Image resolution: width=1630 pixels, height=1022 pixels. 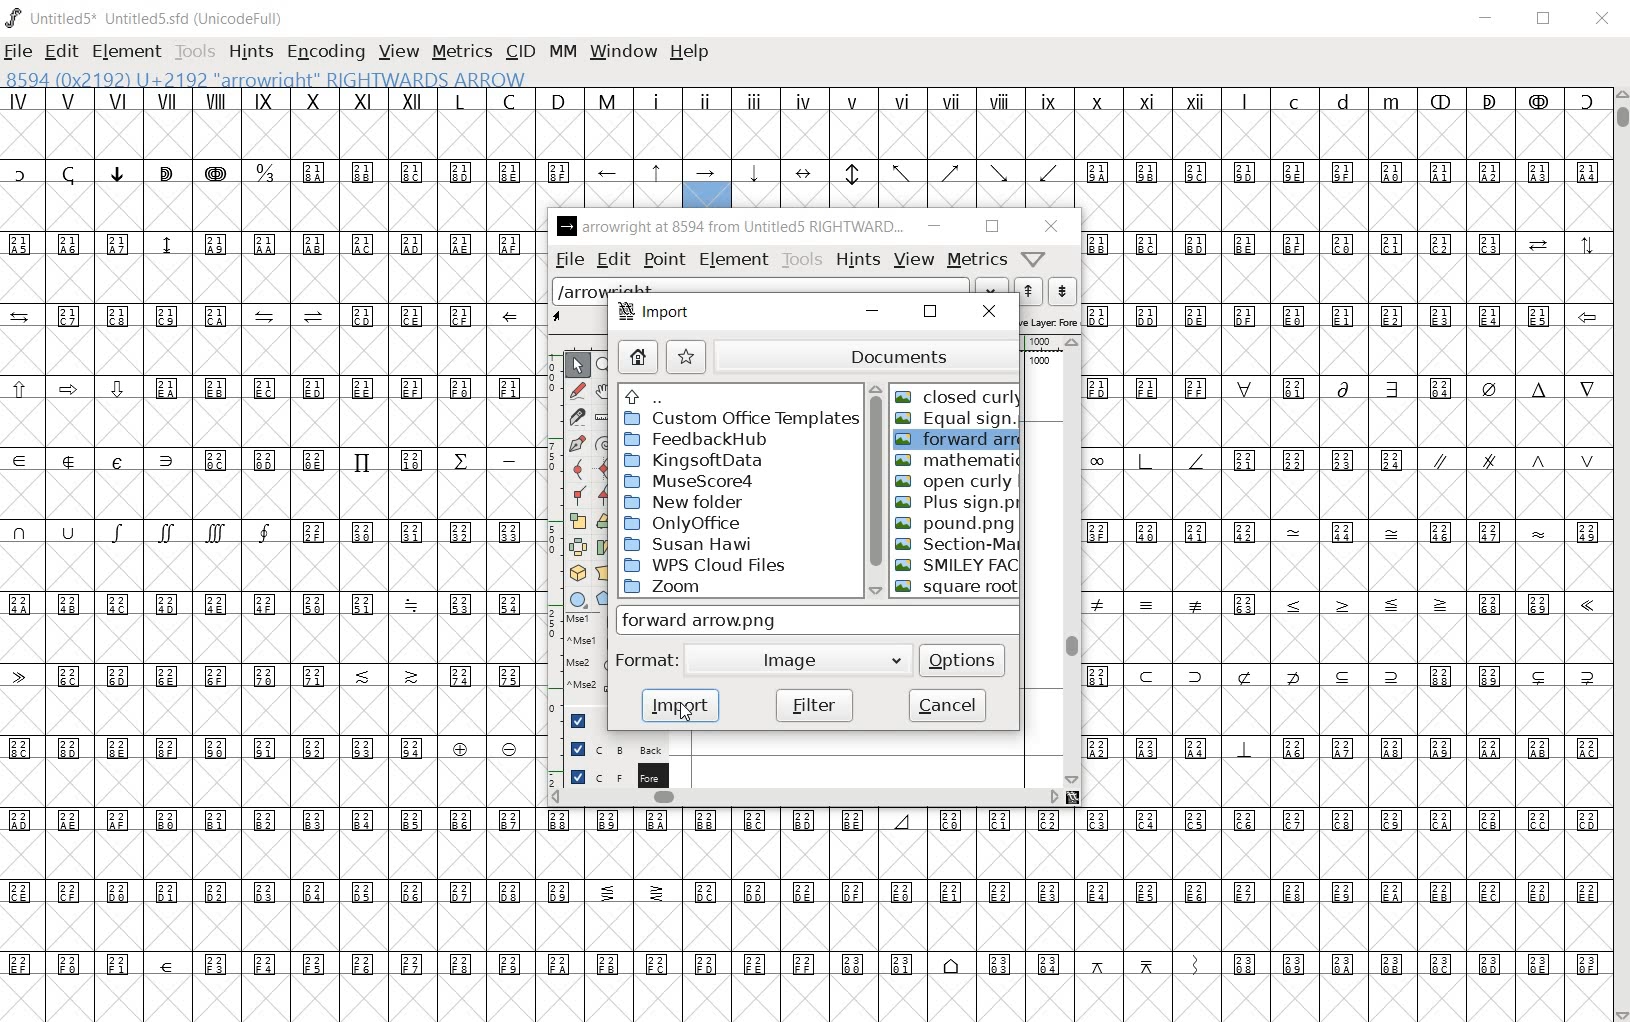 What do you see at coordinates (869, 353) in the screenshot?
I see `documents` at bounding box center [869, 353].